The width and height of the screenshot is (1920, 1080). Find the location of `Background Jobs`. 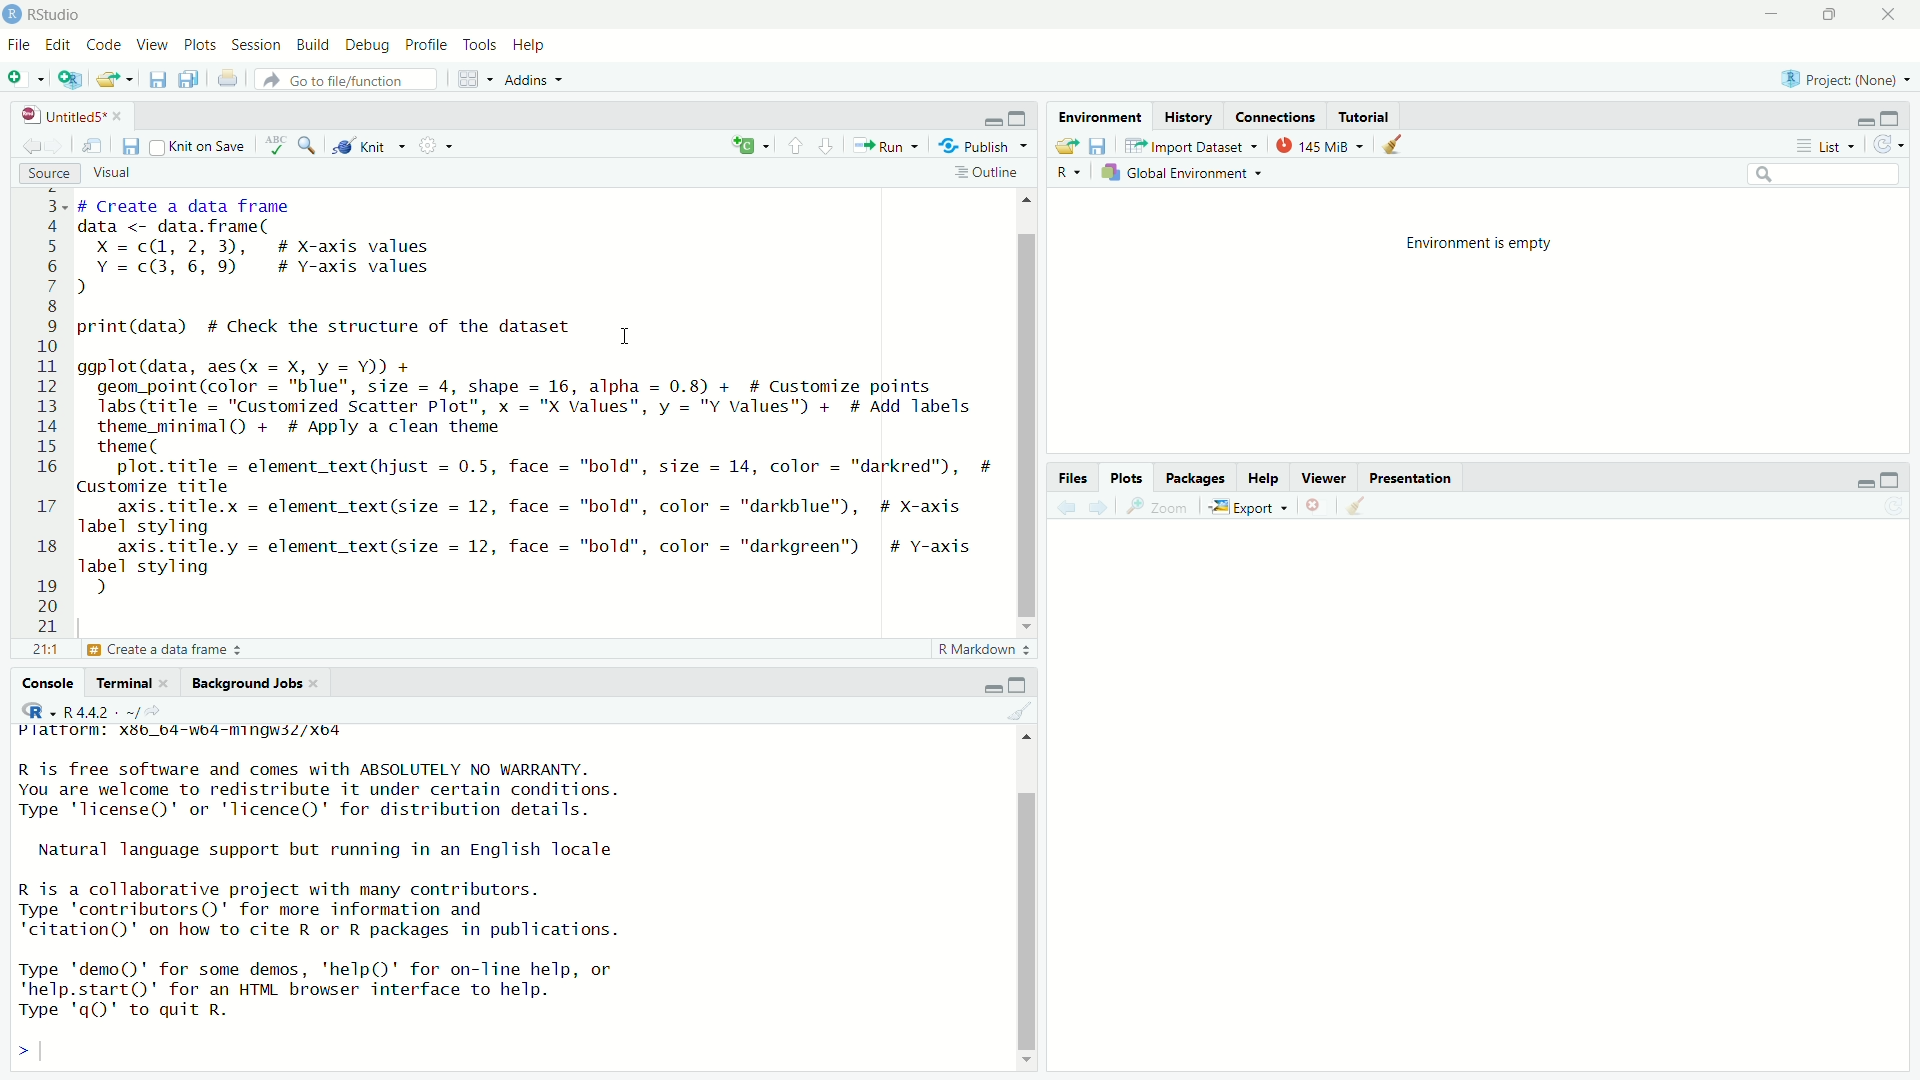

Background Jobs is located at coordinates (253, 684).